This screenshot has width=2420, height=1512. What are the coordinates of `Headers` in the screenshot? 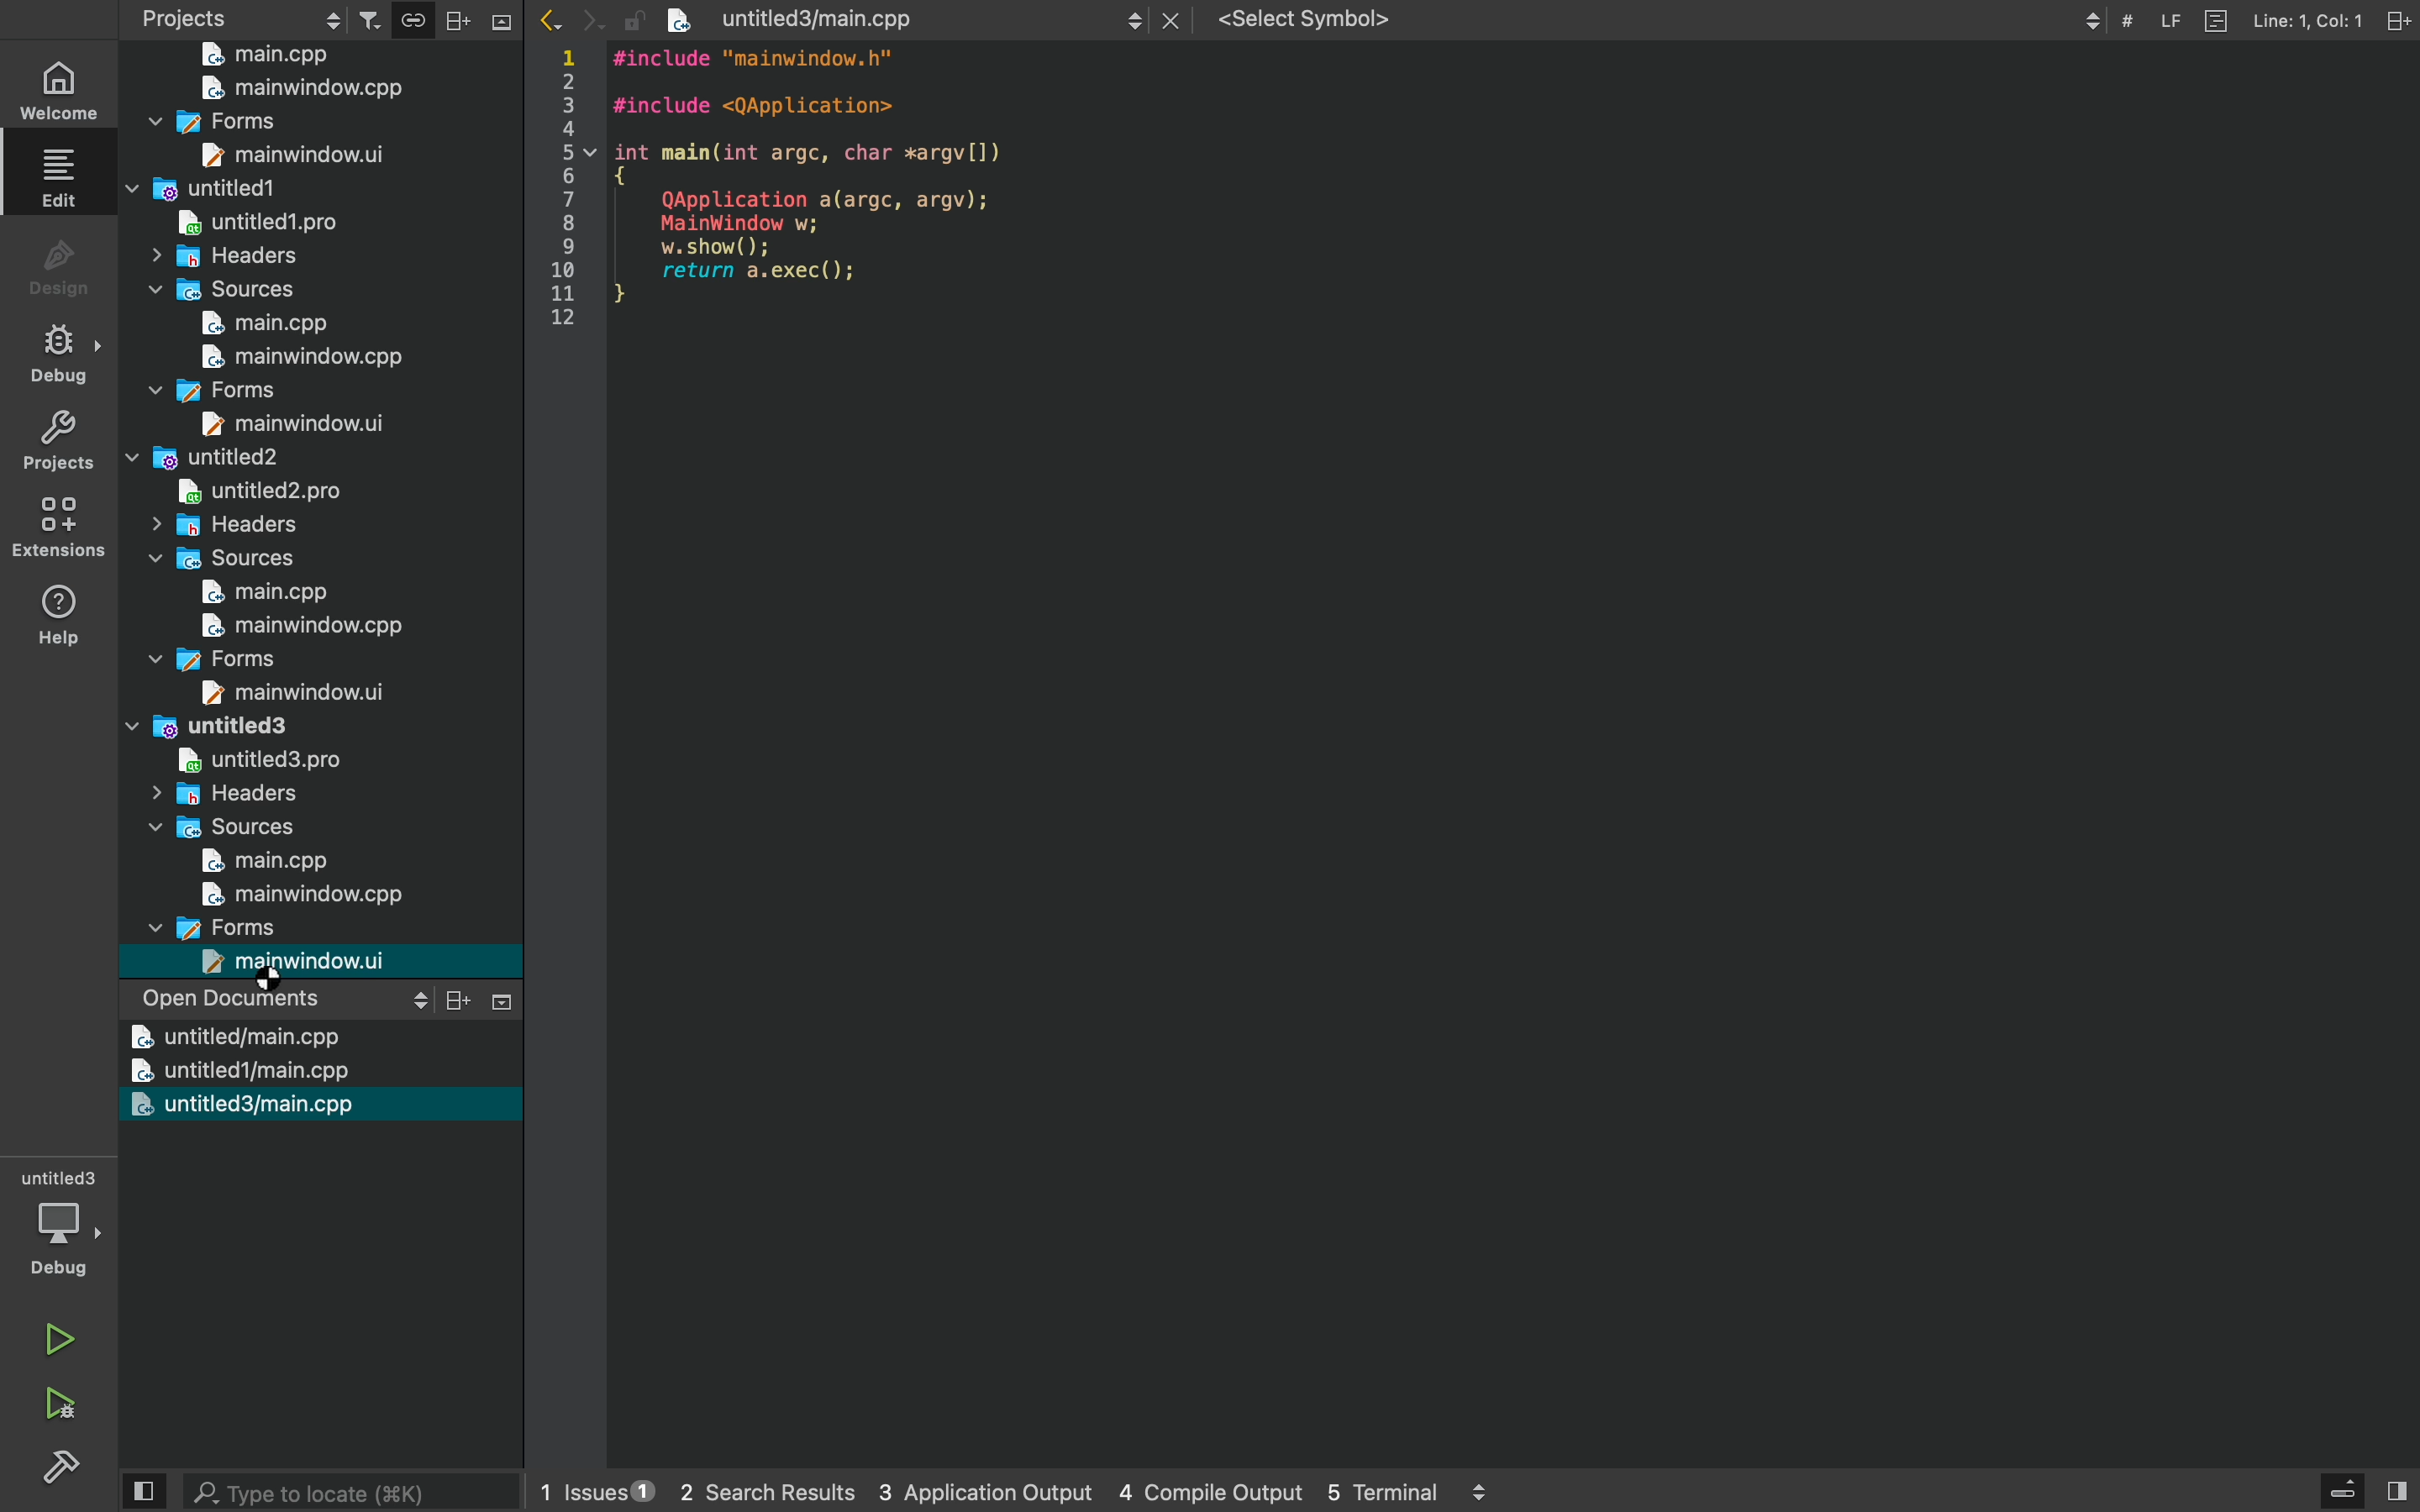 It's located at (226, 559).